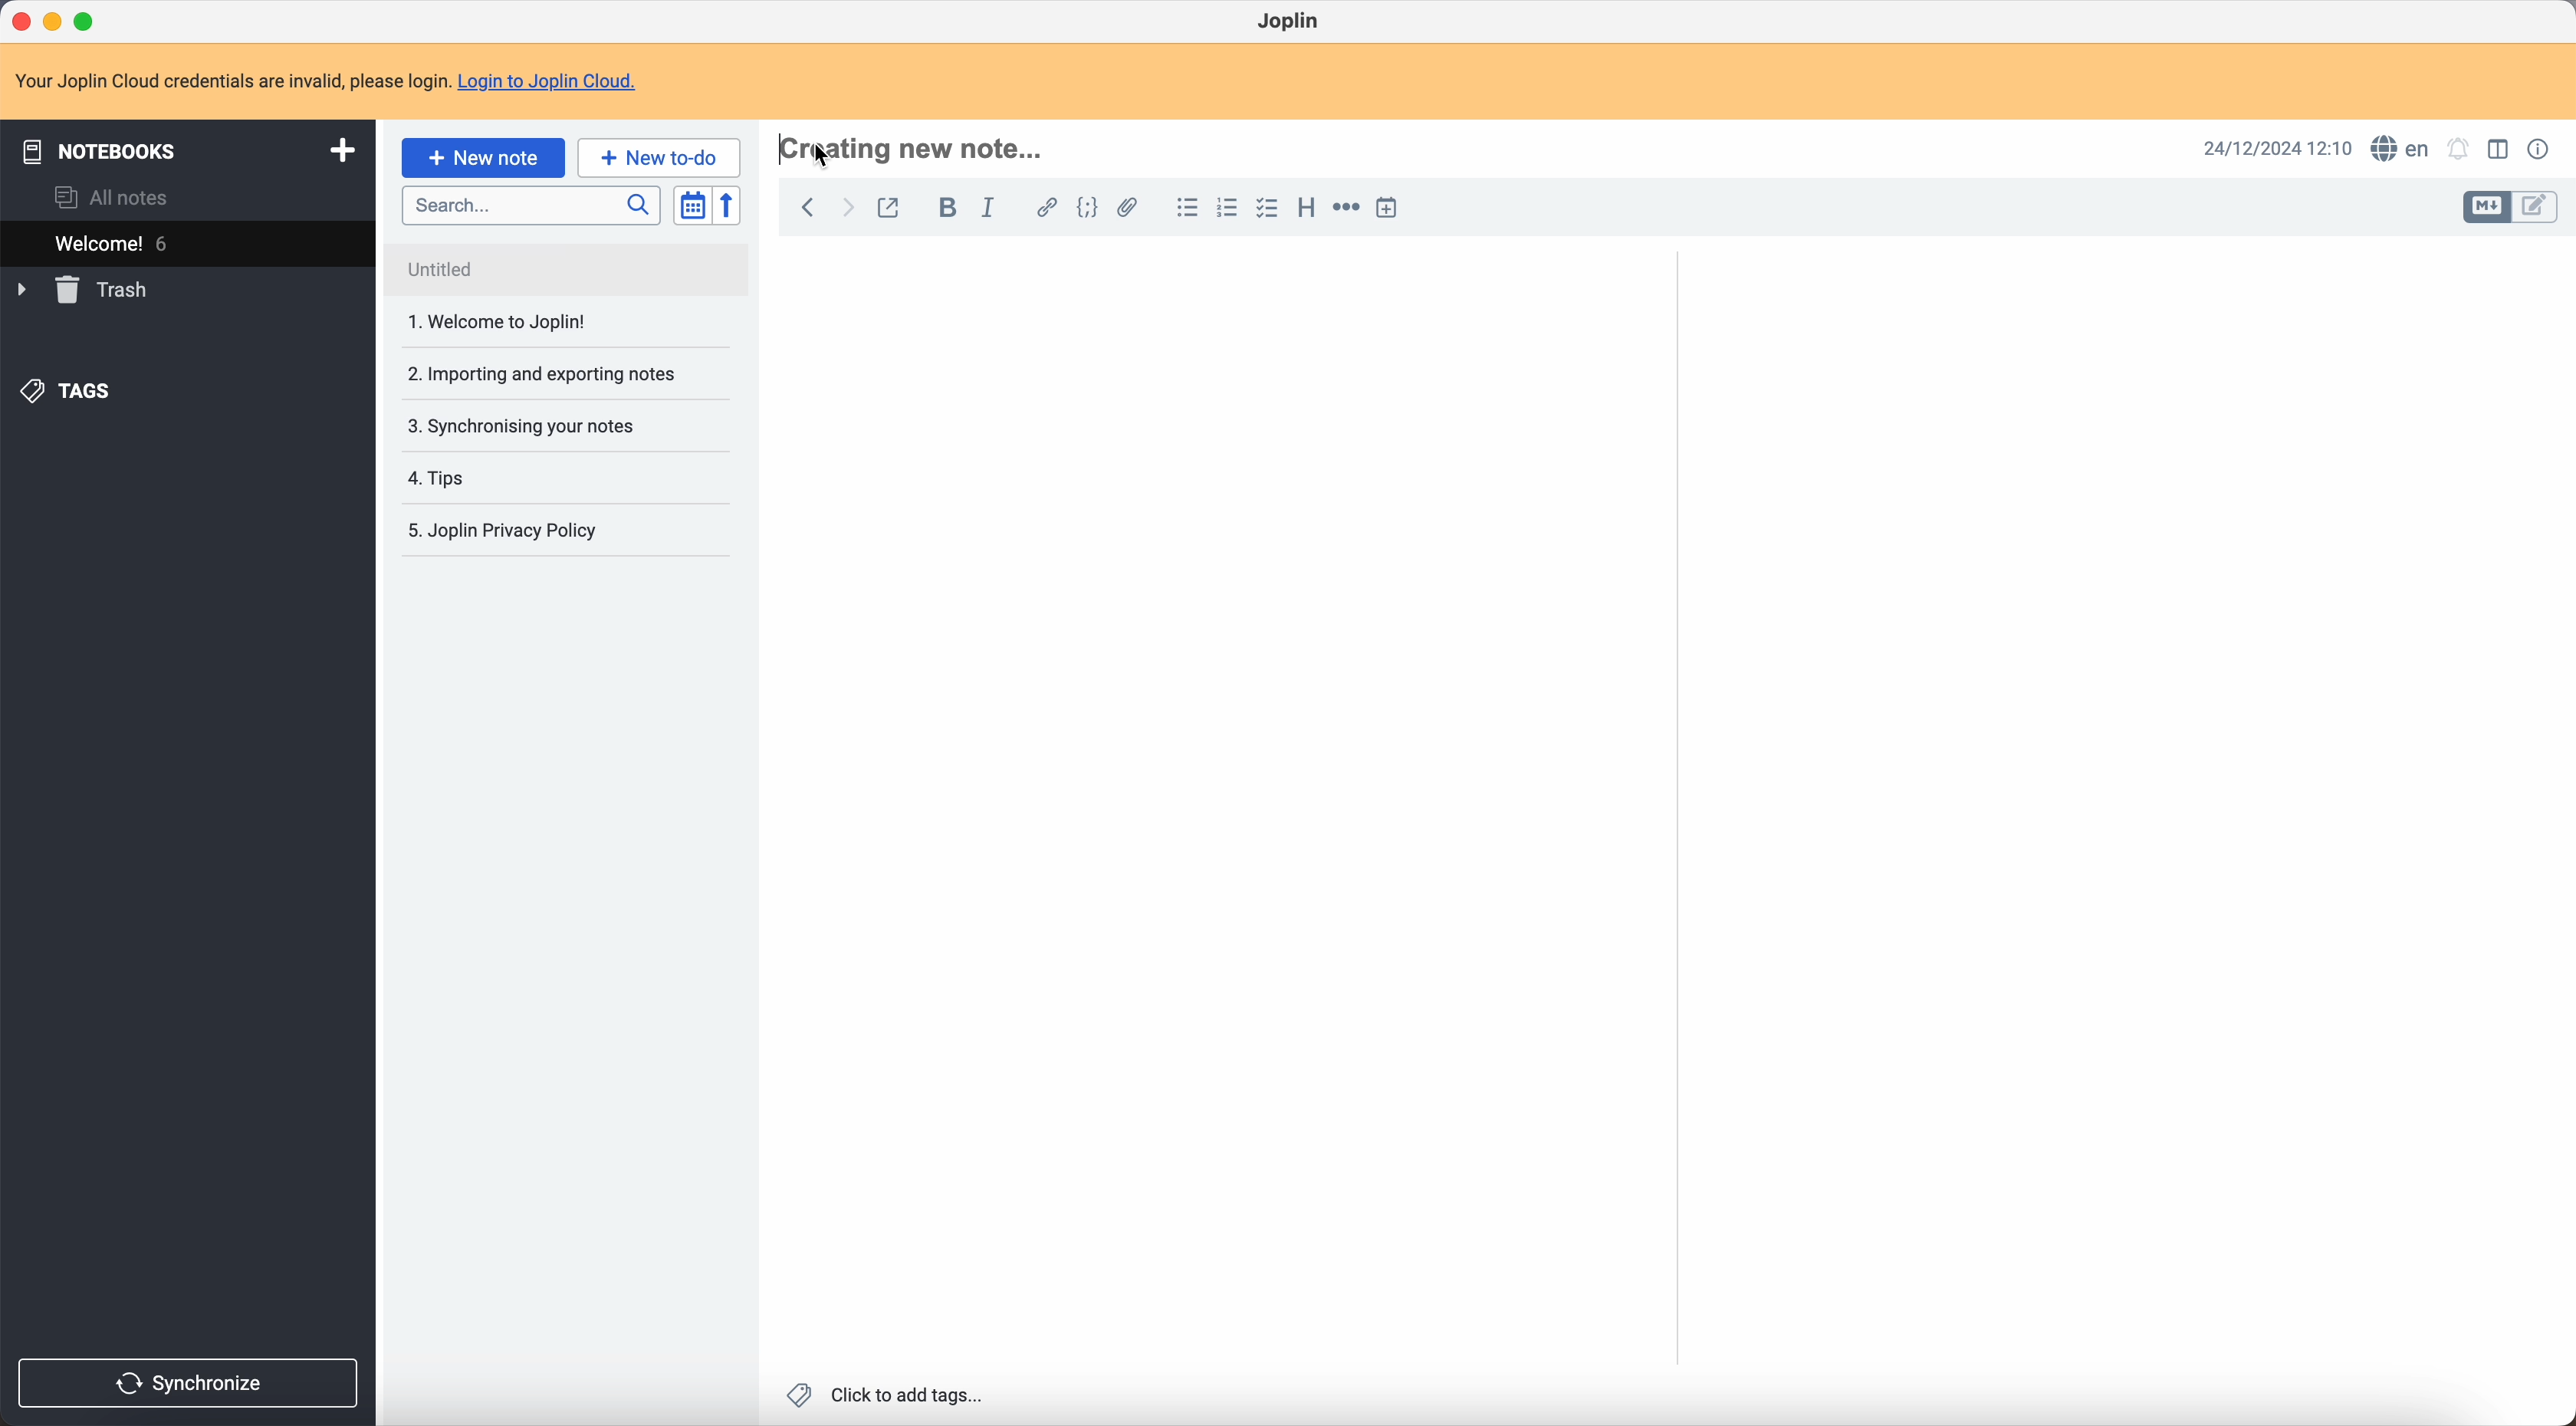  Describe the element at coordinates (554, 373) in the screenshot. I see `importing and exporting notes` at that location.